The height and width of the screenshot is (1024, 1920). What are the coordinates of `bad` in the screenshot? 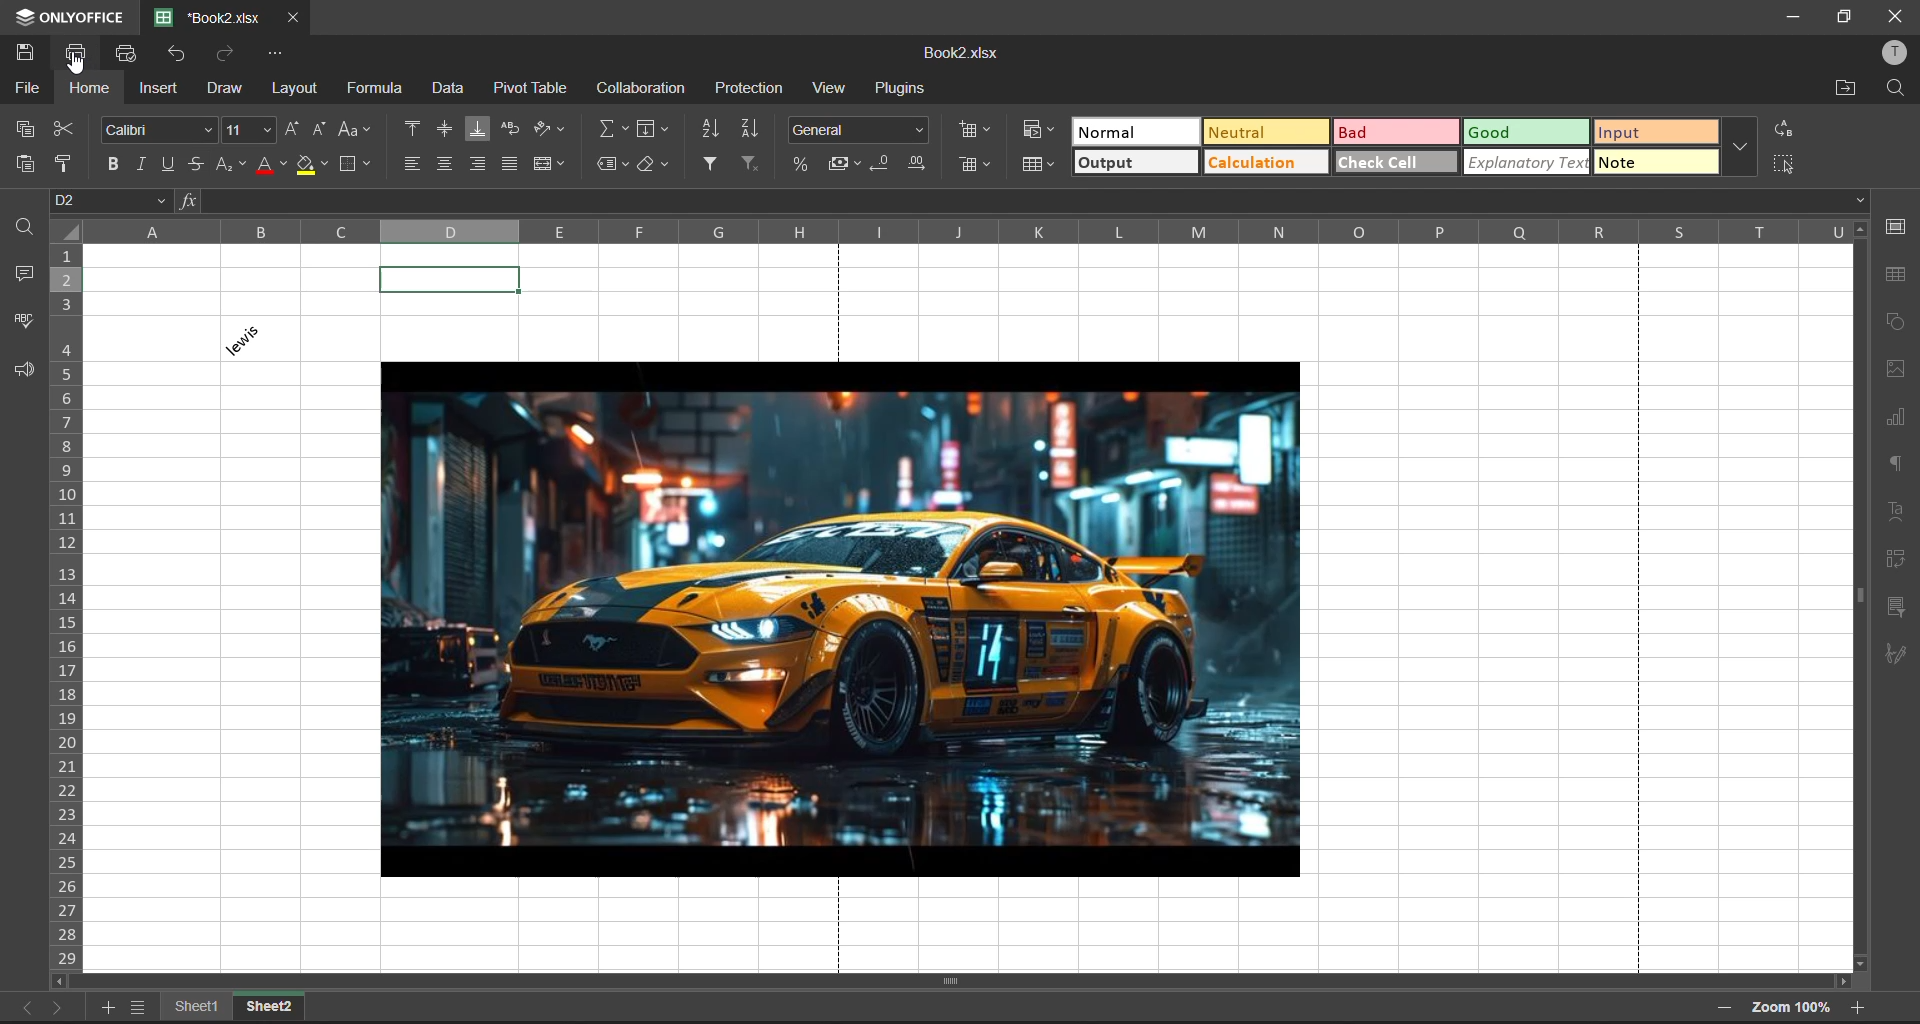 It's located at (1397, 132).